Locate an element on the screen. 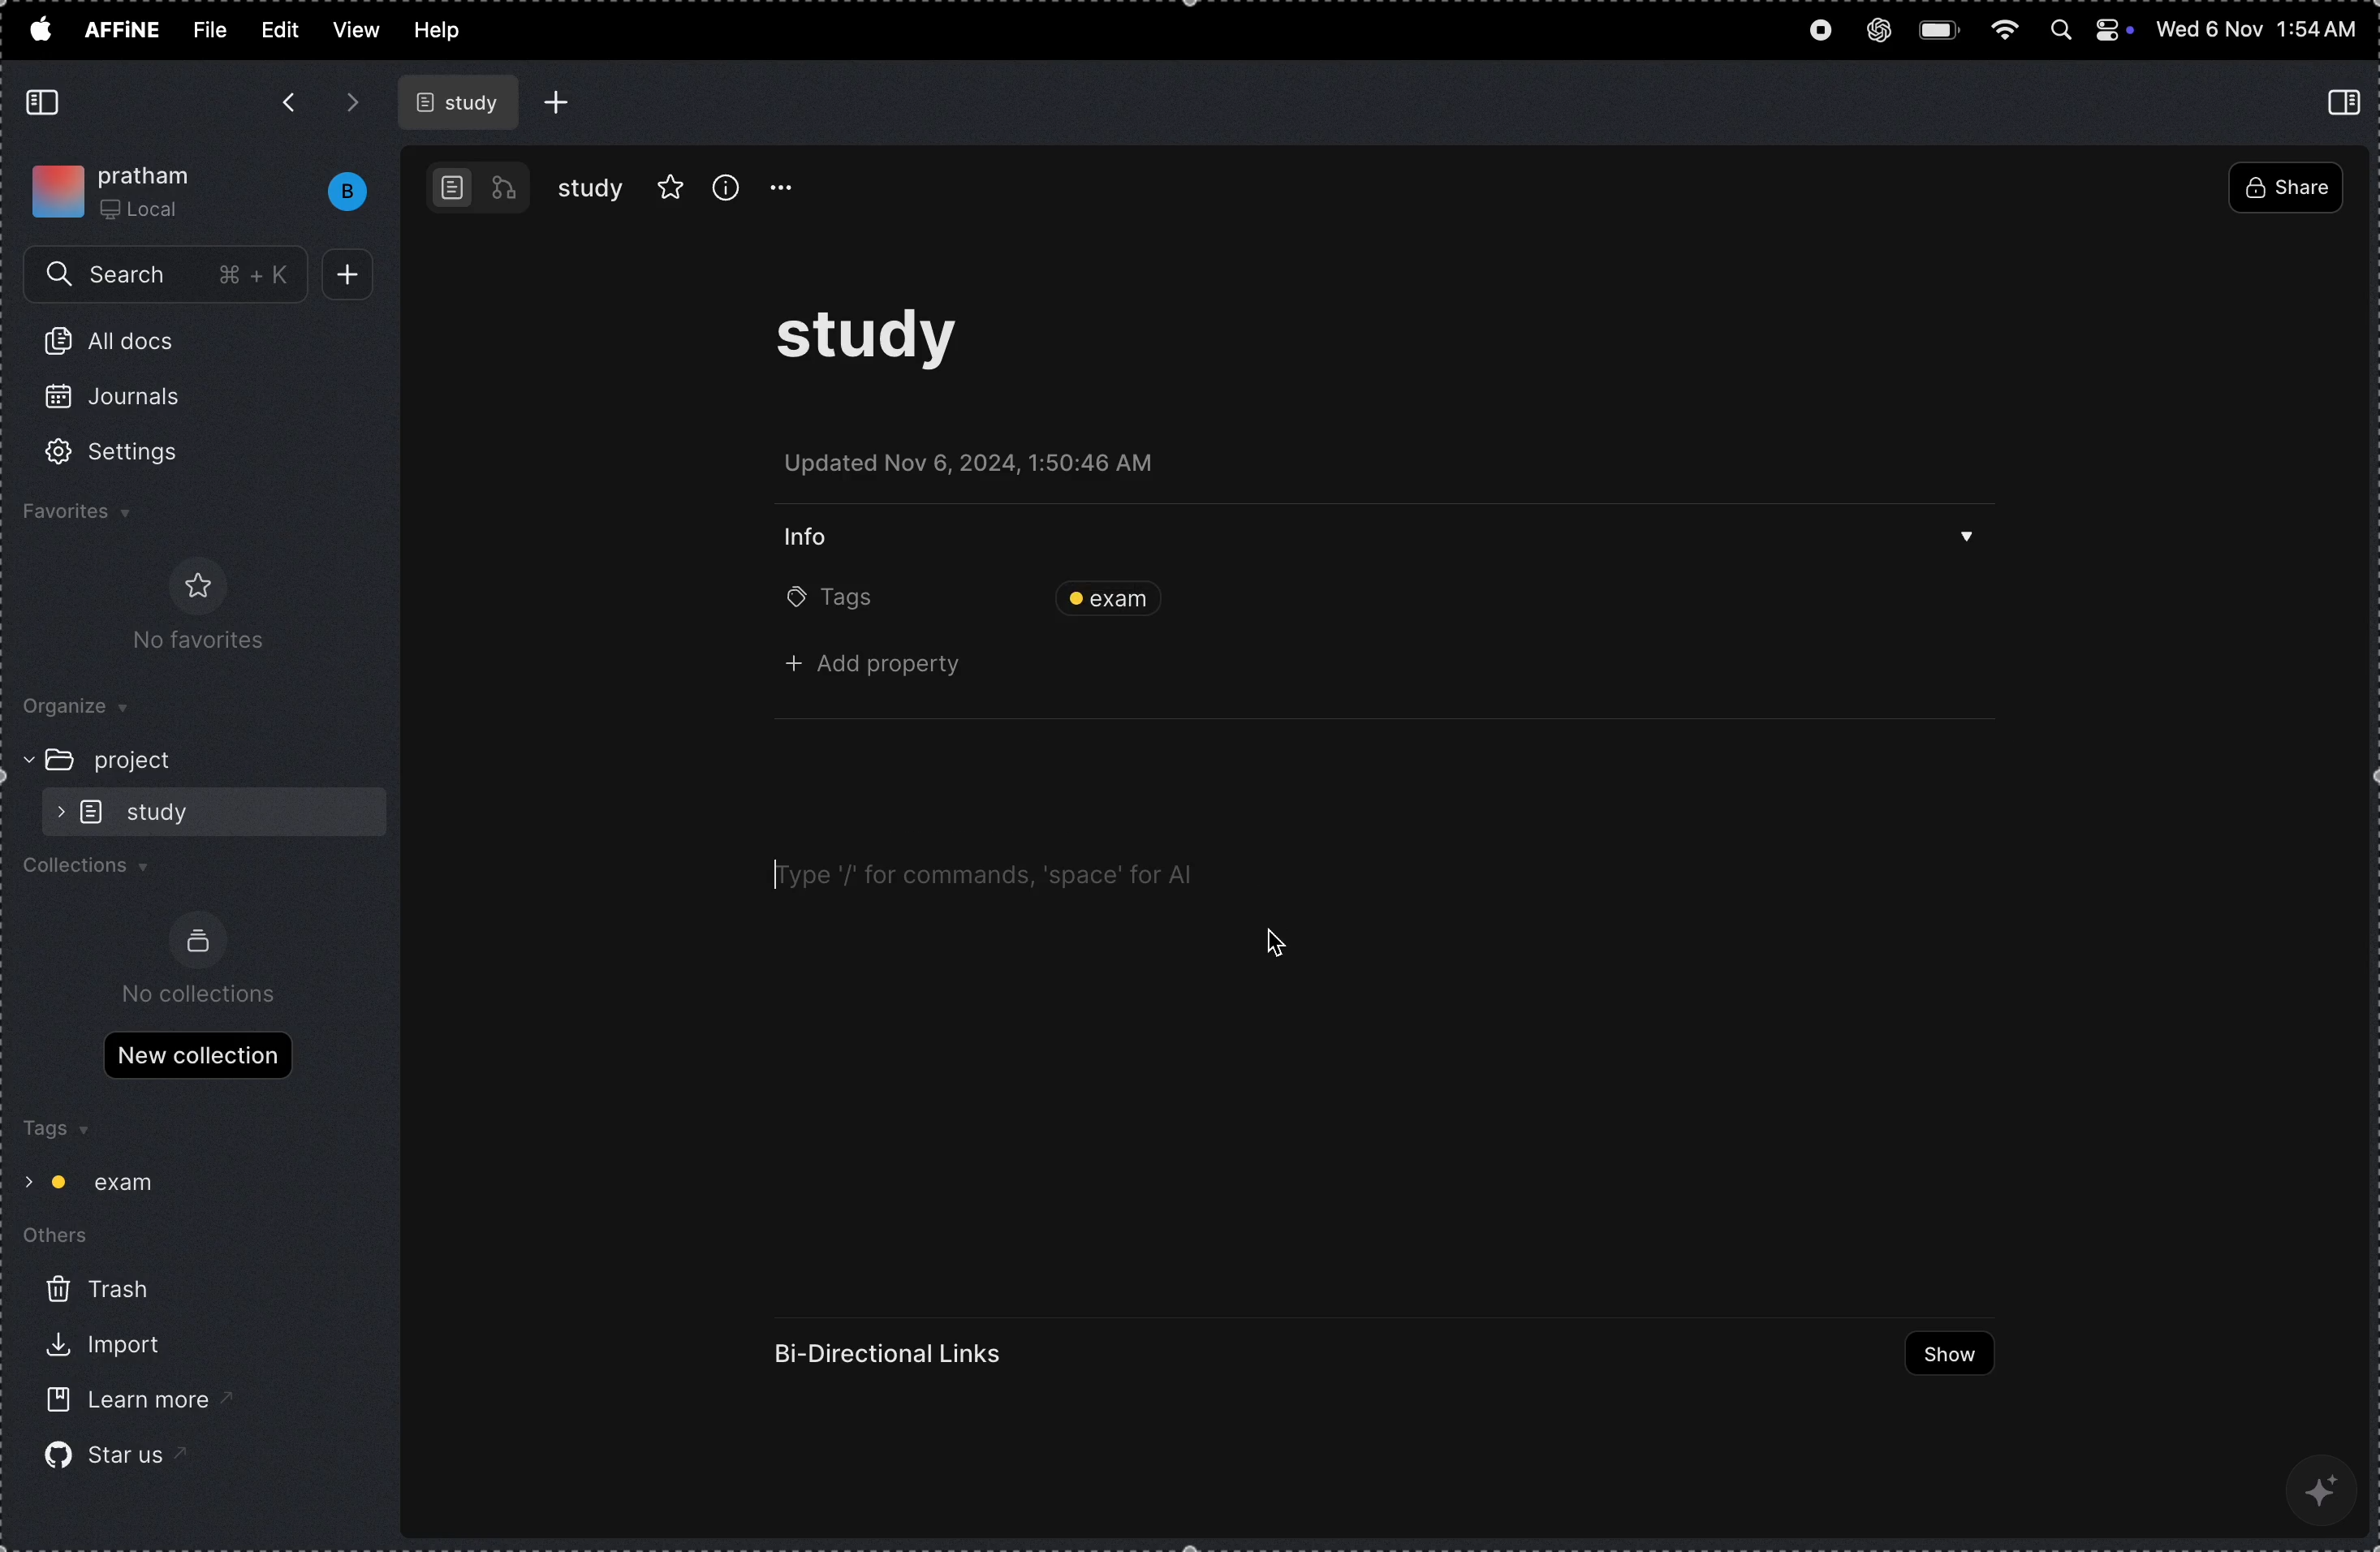 Image resolution: width=2380 pixels, height=1552 pixels. trash is located at coordinates (95, 1291).